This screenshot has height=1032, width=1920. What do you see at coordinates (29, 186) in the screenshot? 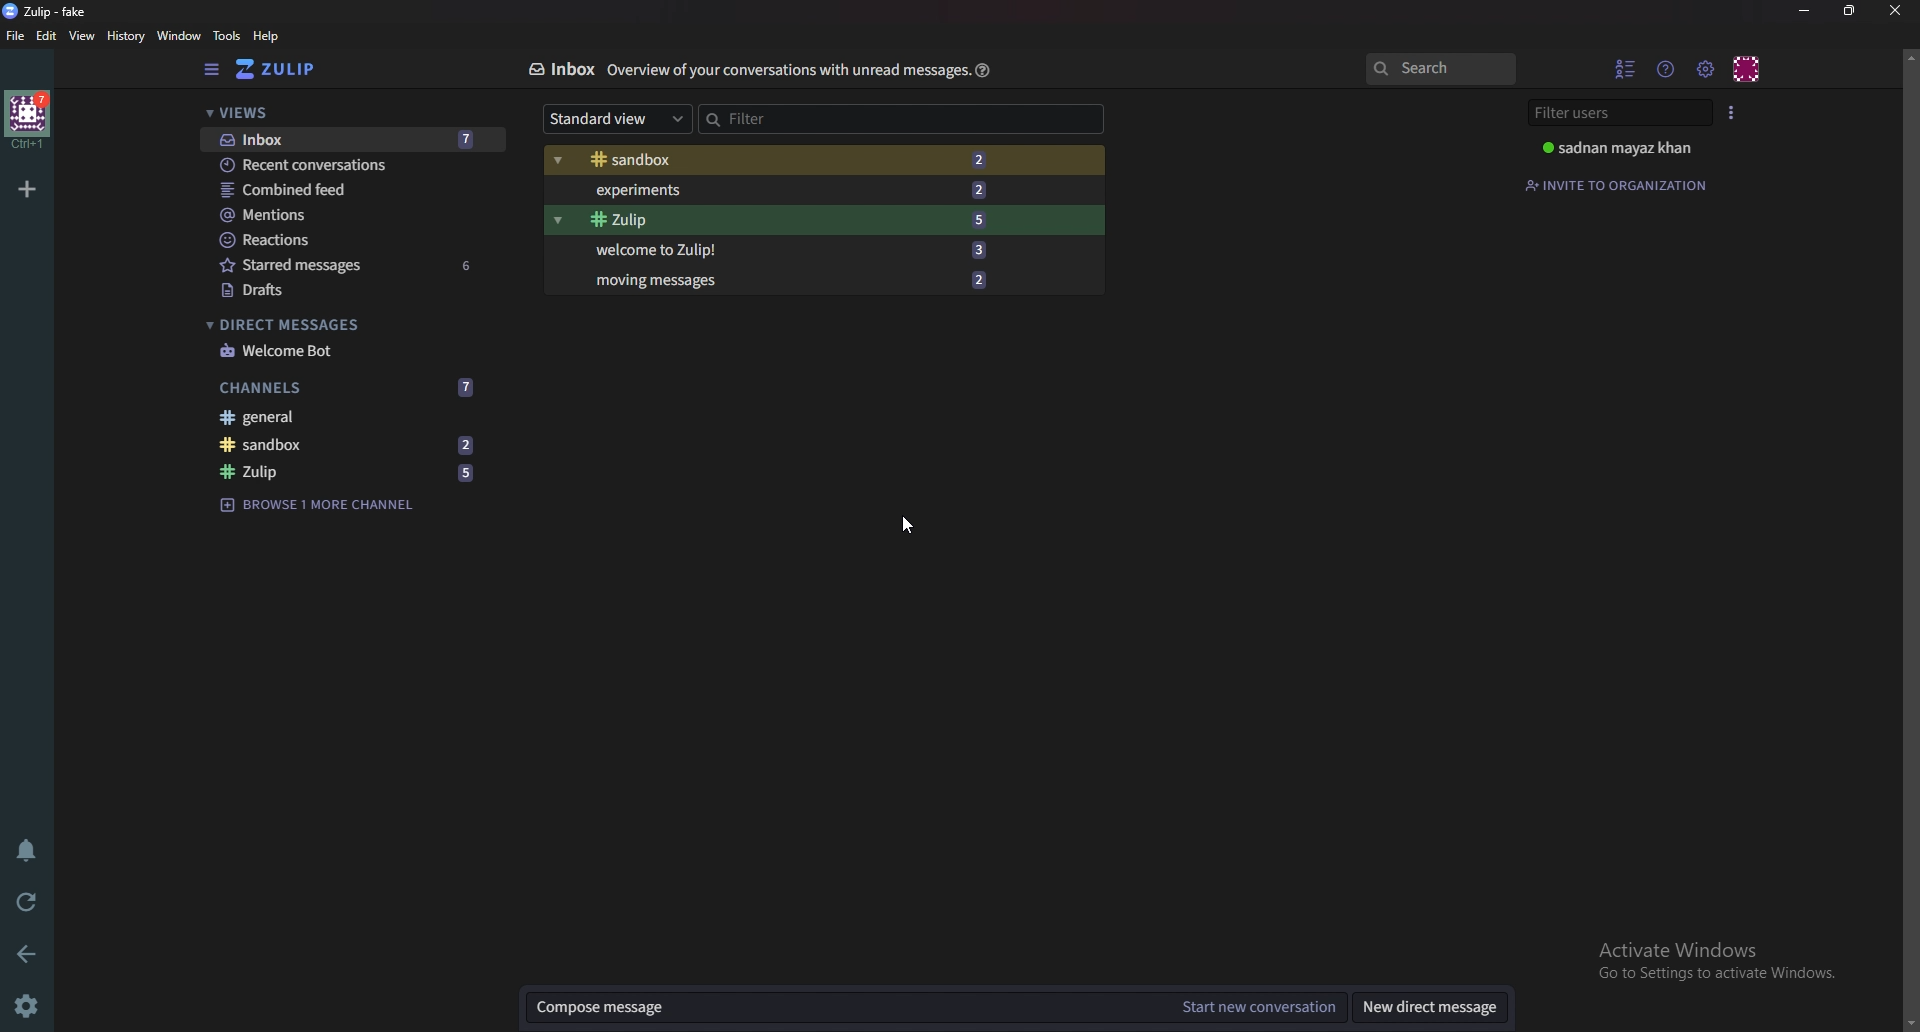
I see `Add organization` at bounding box center [29, 186].